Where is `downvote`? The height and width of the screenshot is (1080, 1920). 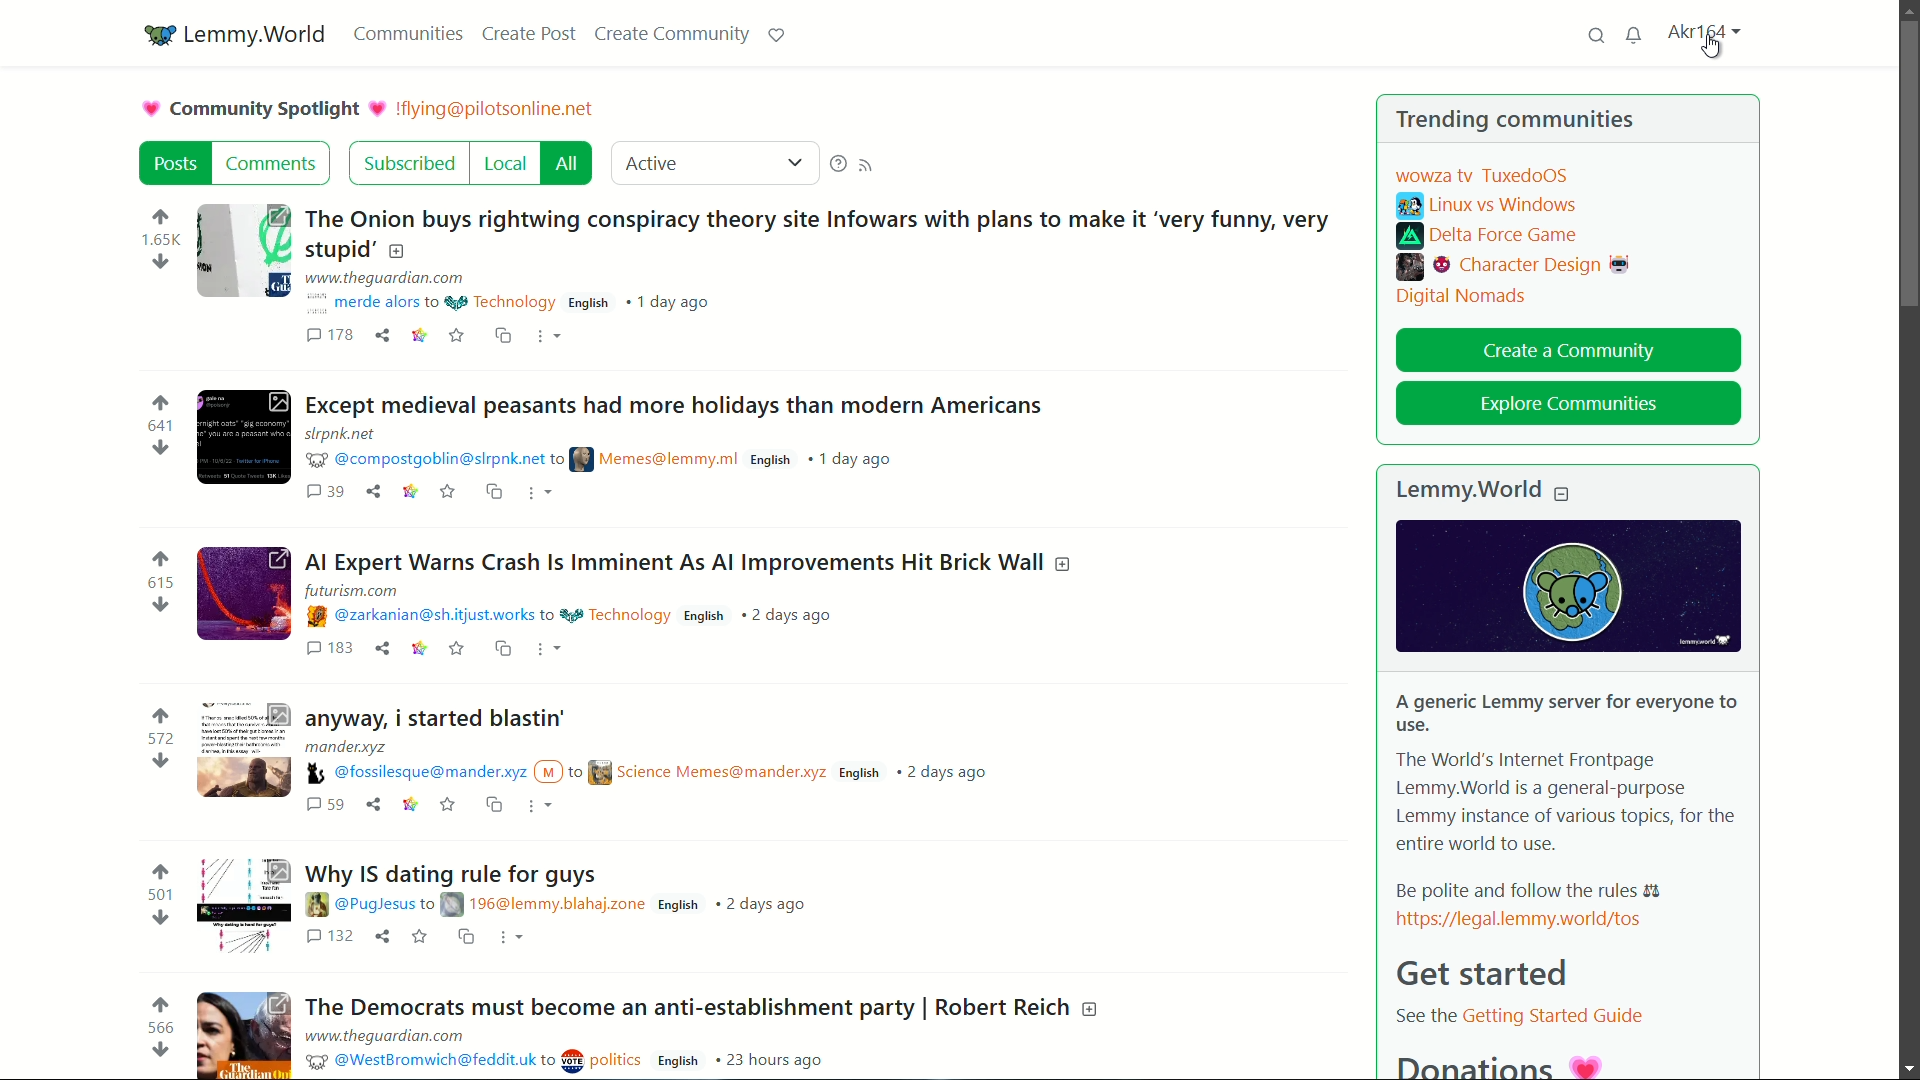
downvote is located at coordinates (159, 917).